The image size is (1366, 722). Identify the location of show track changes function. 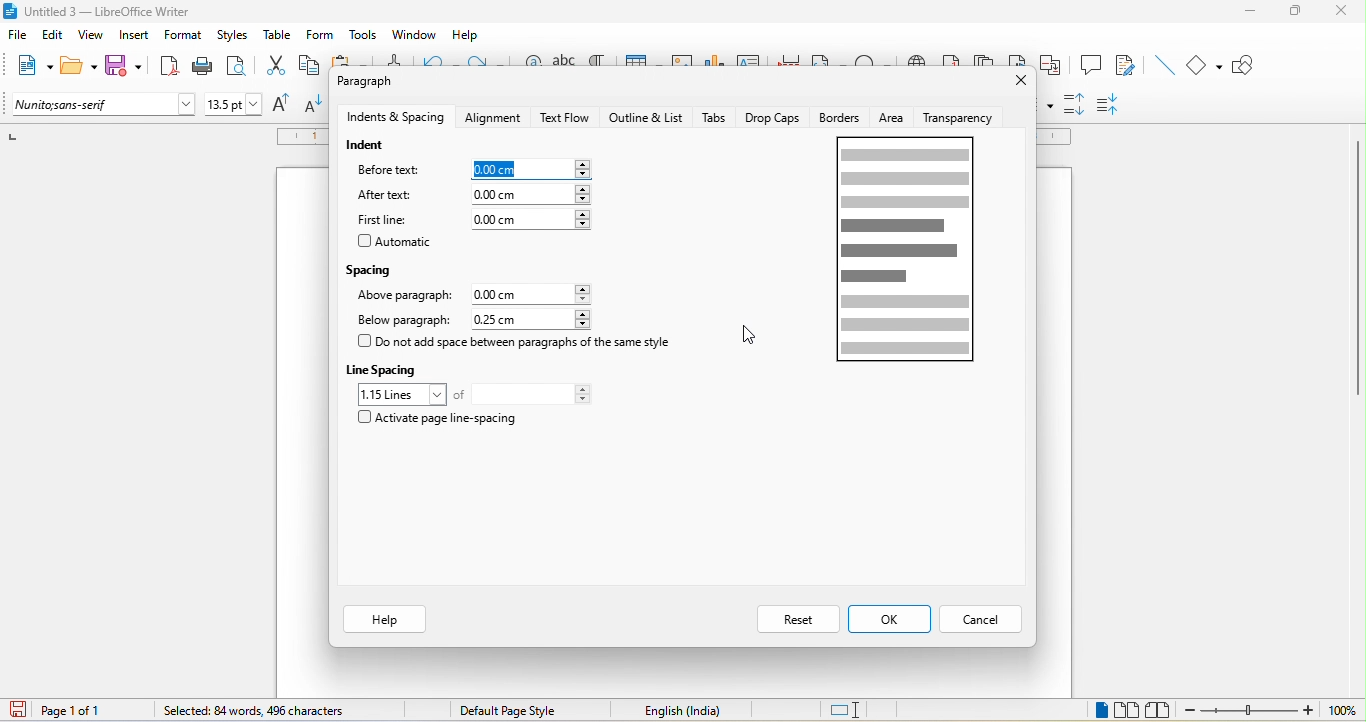
(1129, 66).